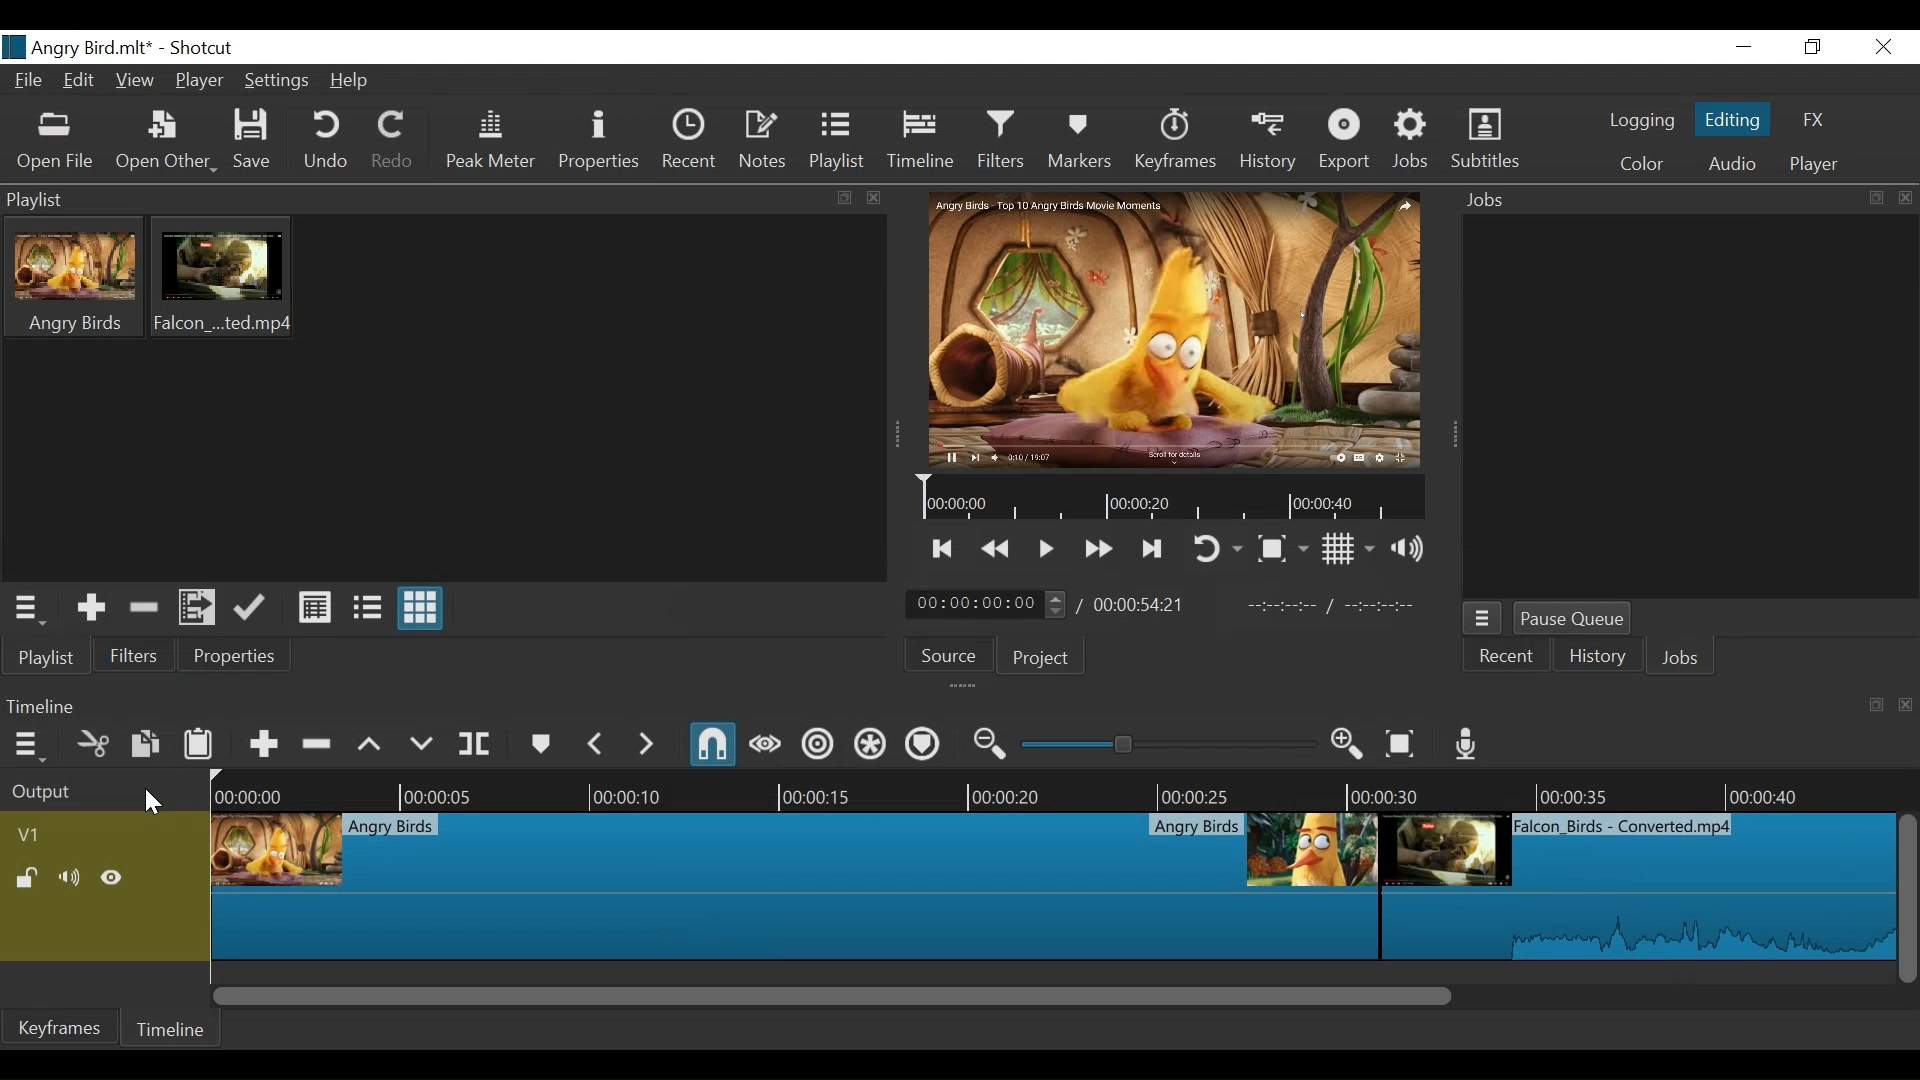 Image resolution: width=1920 pixels, height=1080 pixels. Describe the element at coordinates (1412, 142) in the screenshot. I see `Jobs` at that location.